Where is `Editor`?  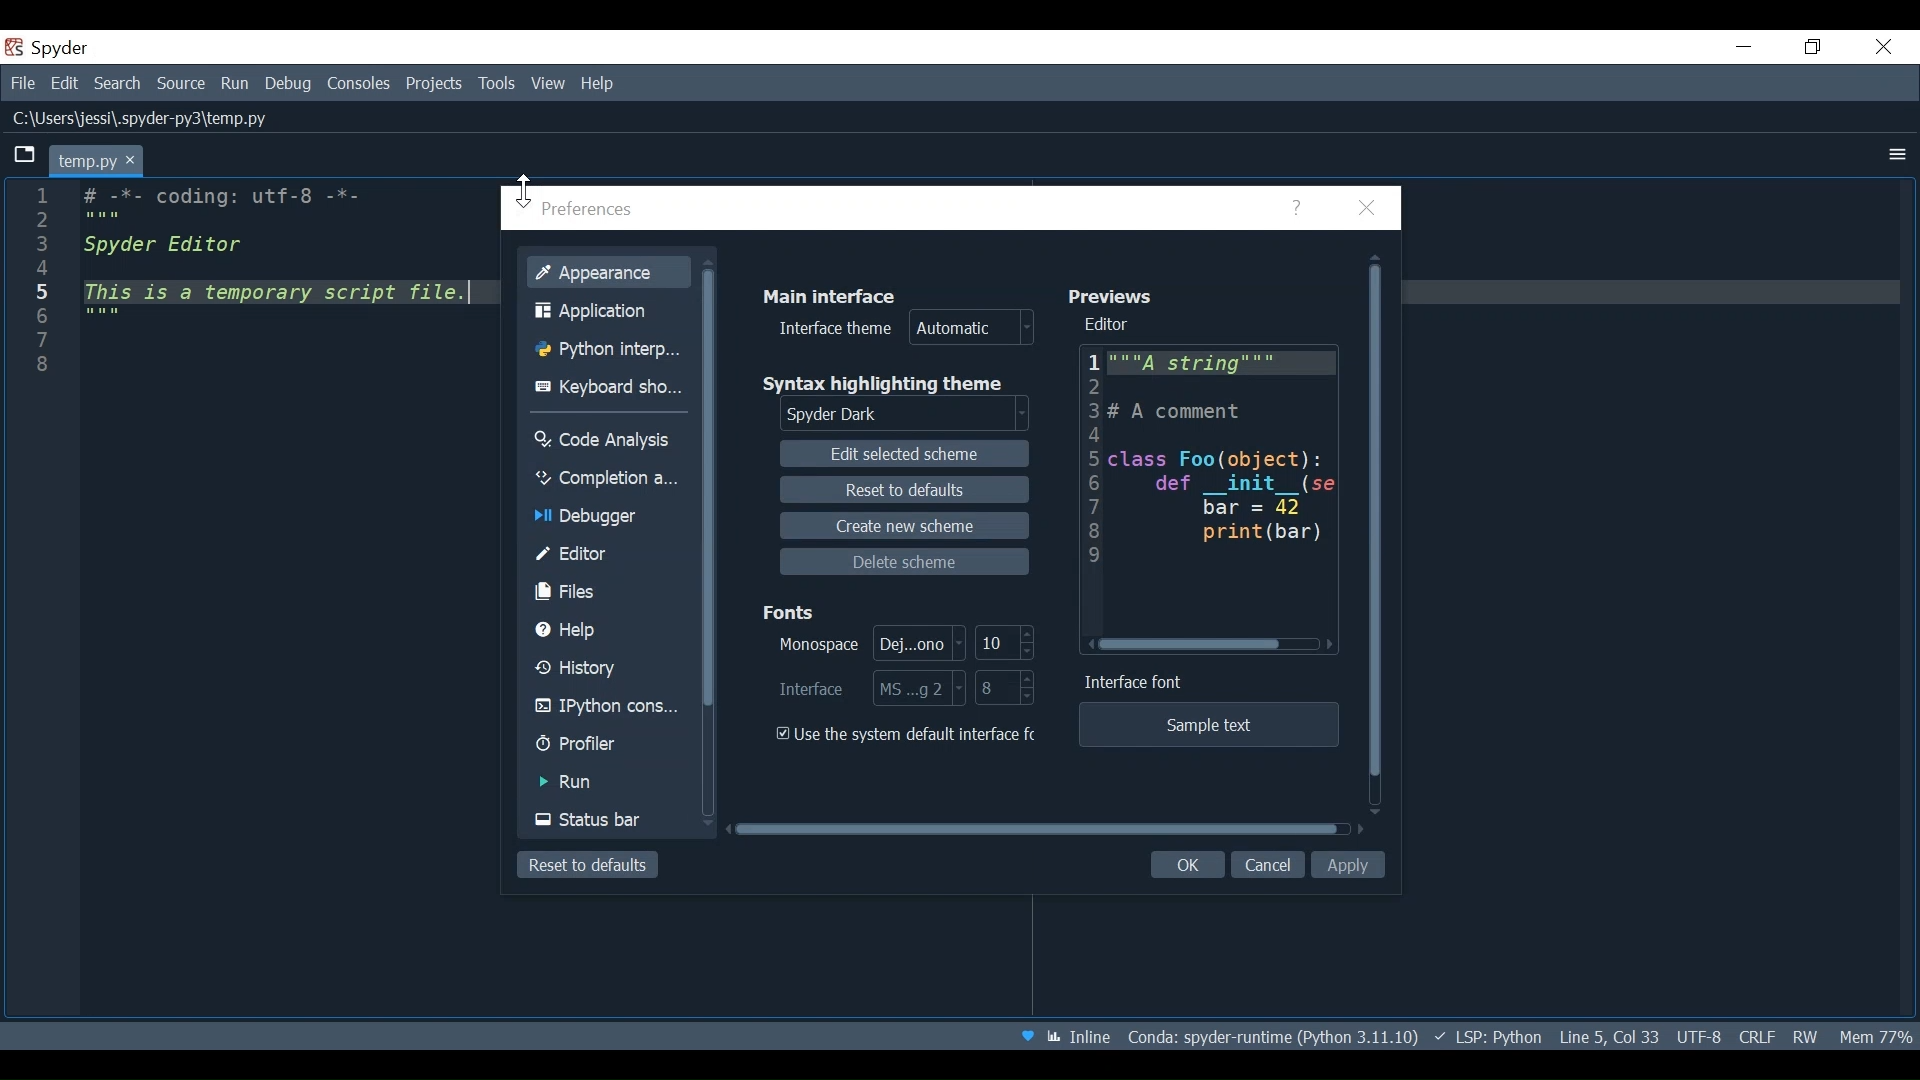
Editor is located at coordinates (609, 555).